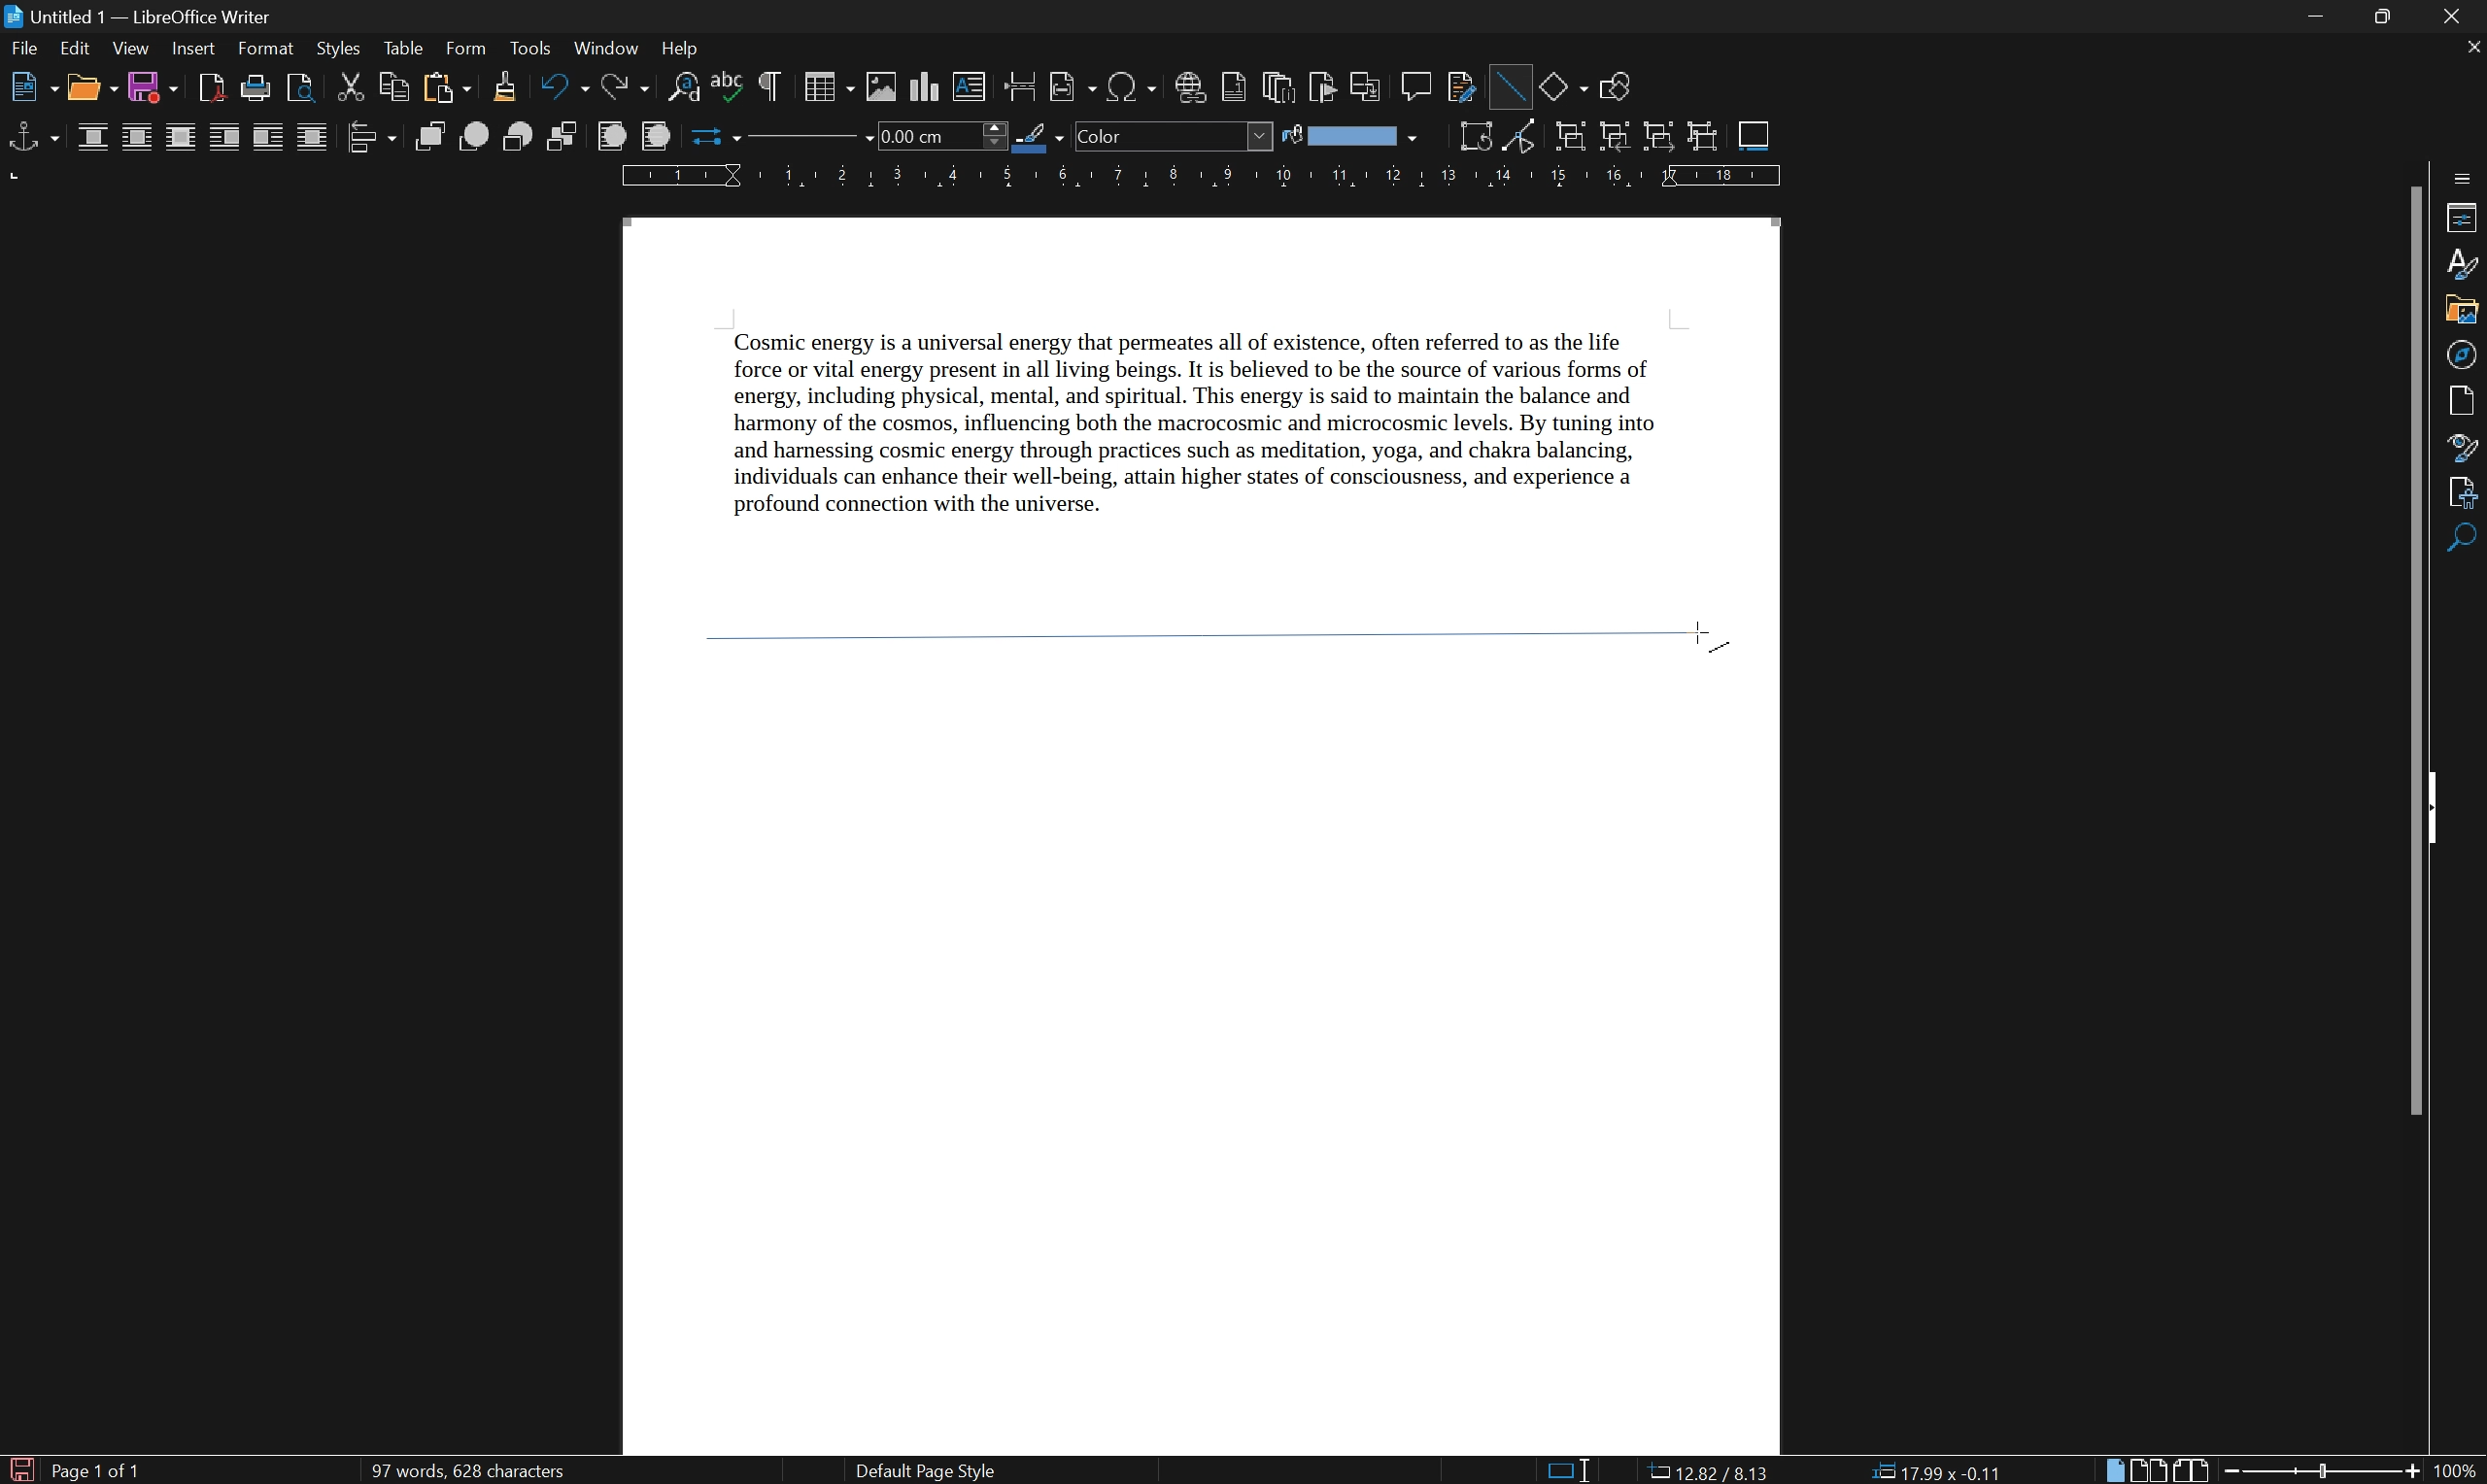  I want to click on area style, so click(1174, 136).